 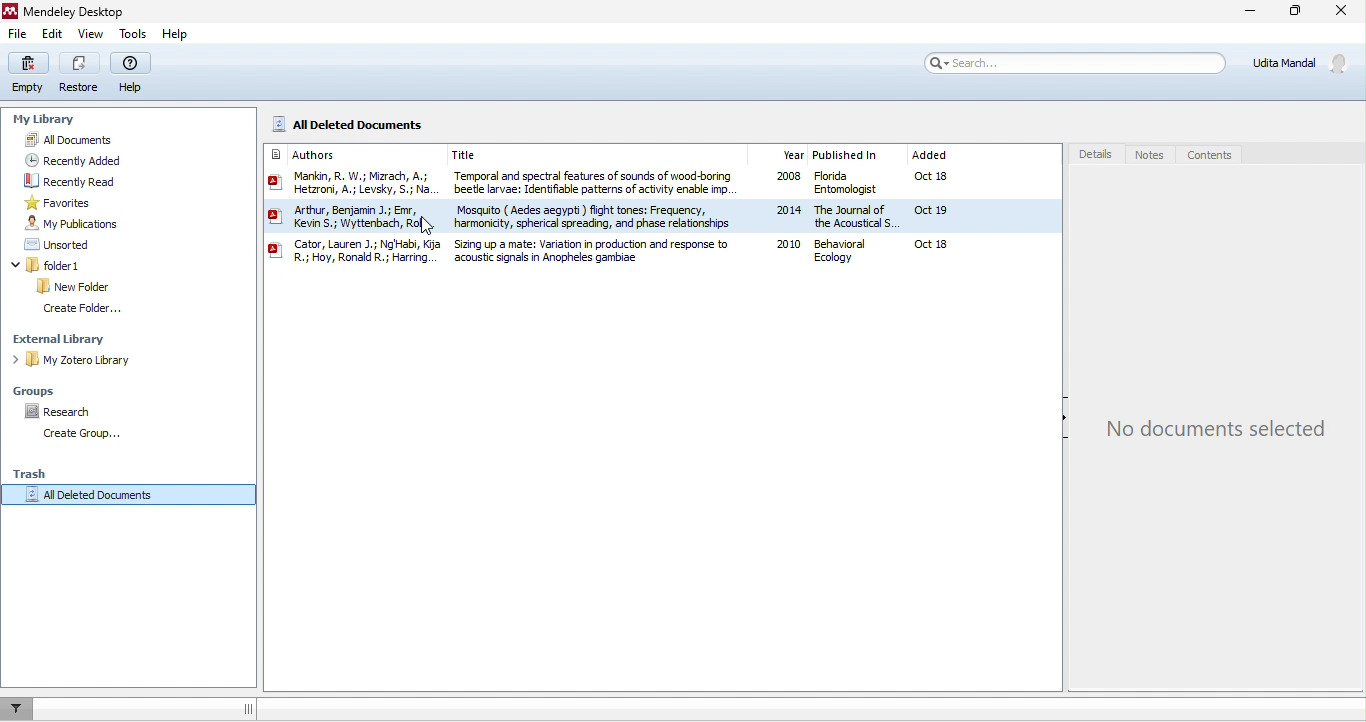 I want to click on help, so click(x=176, y=35).